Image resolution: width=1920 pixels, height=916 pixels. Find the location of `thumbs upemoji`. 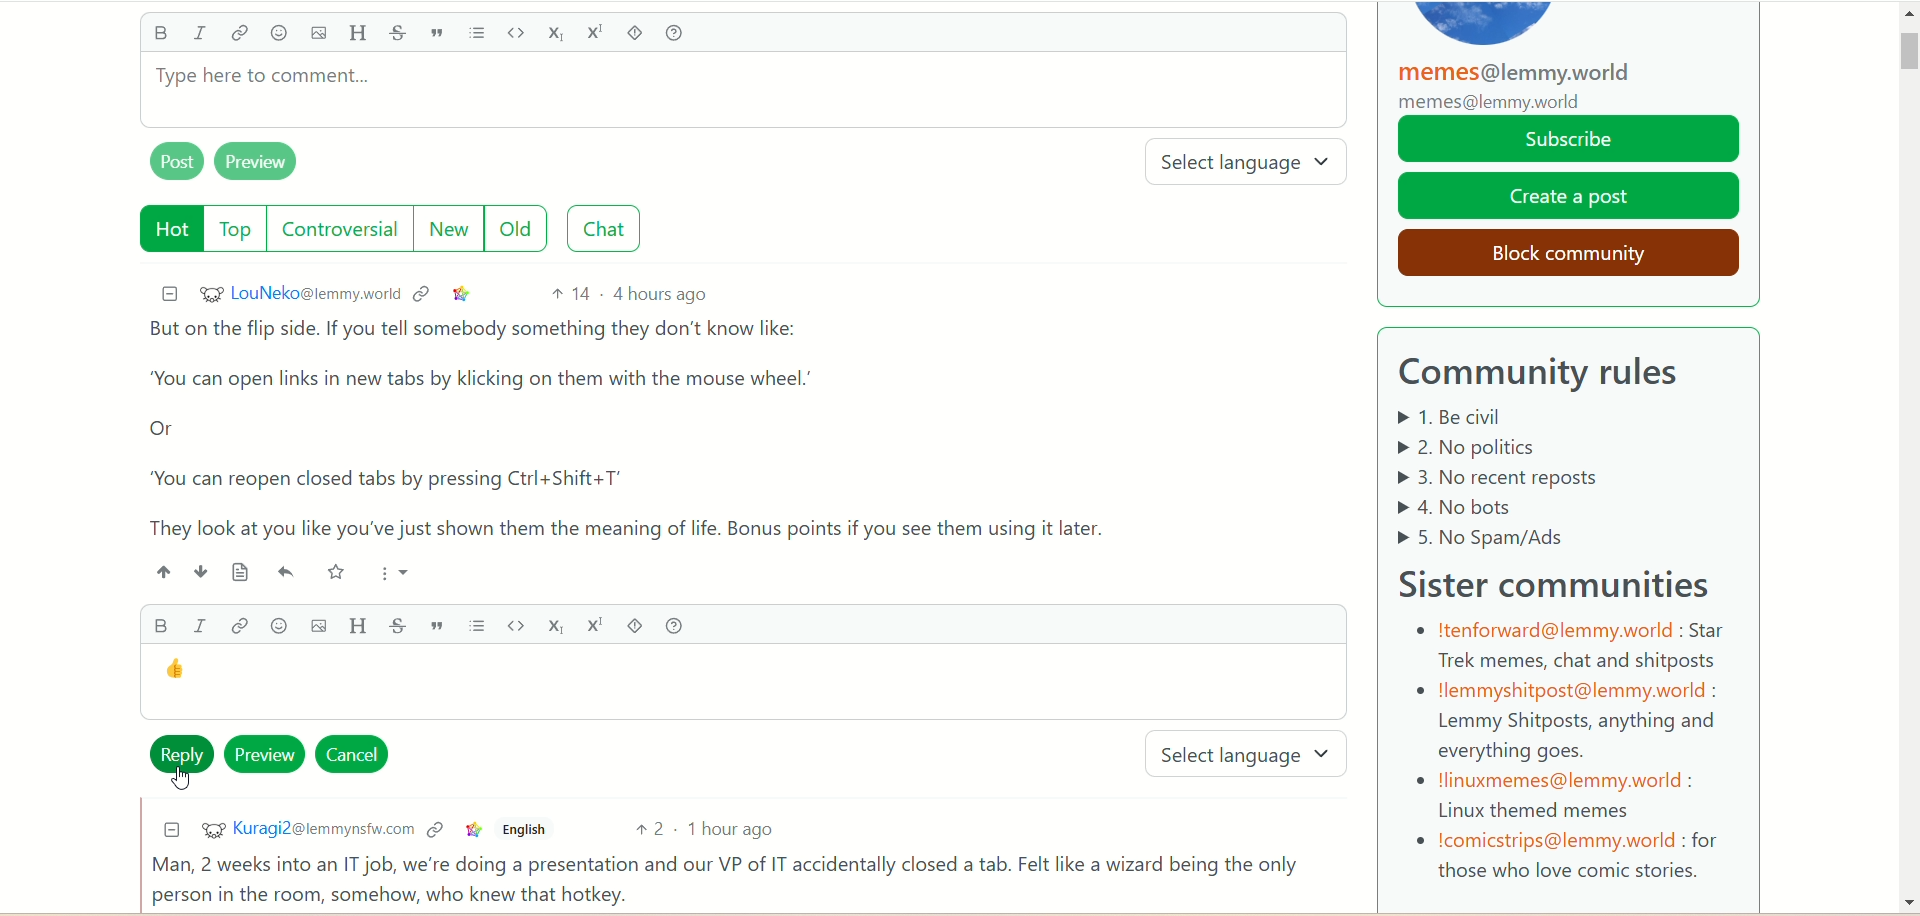

thumbs upemoji is located at coordinates (177, 672).